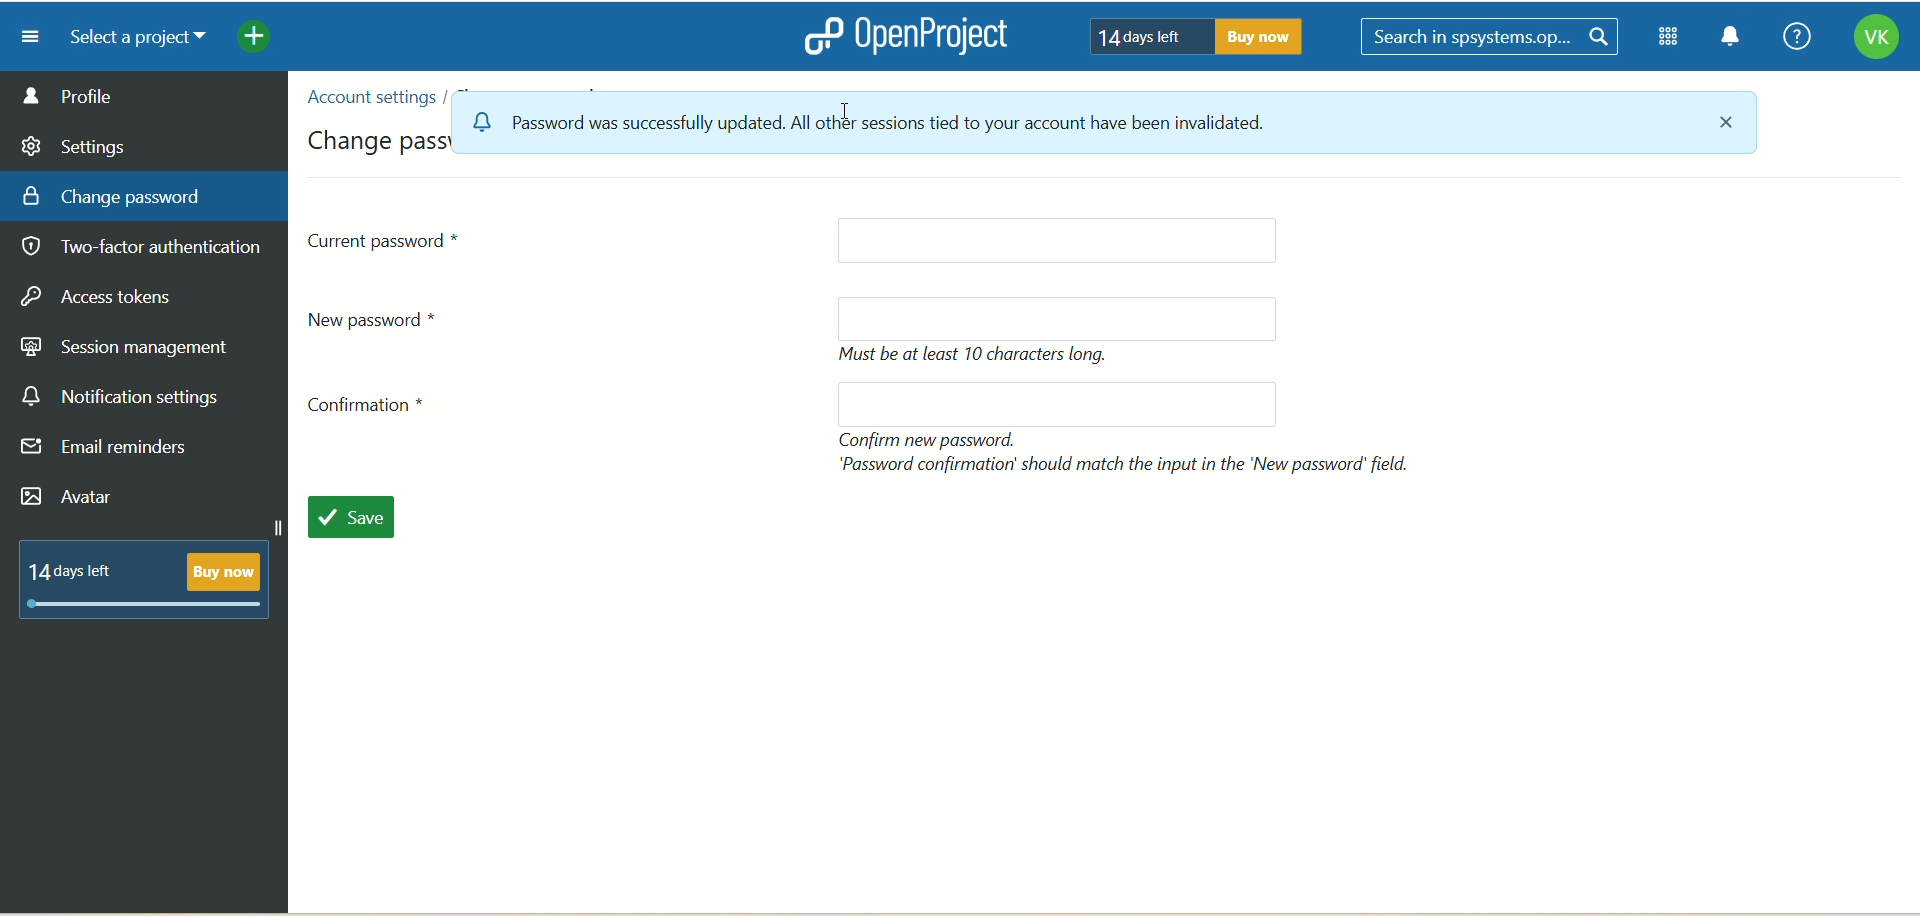  Describe the element at coordinates (23, 36) in the screenshot. I see `menu` at that location.